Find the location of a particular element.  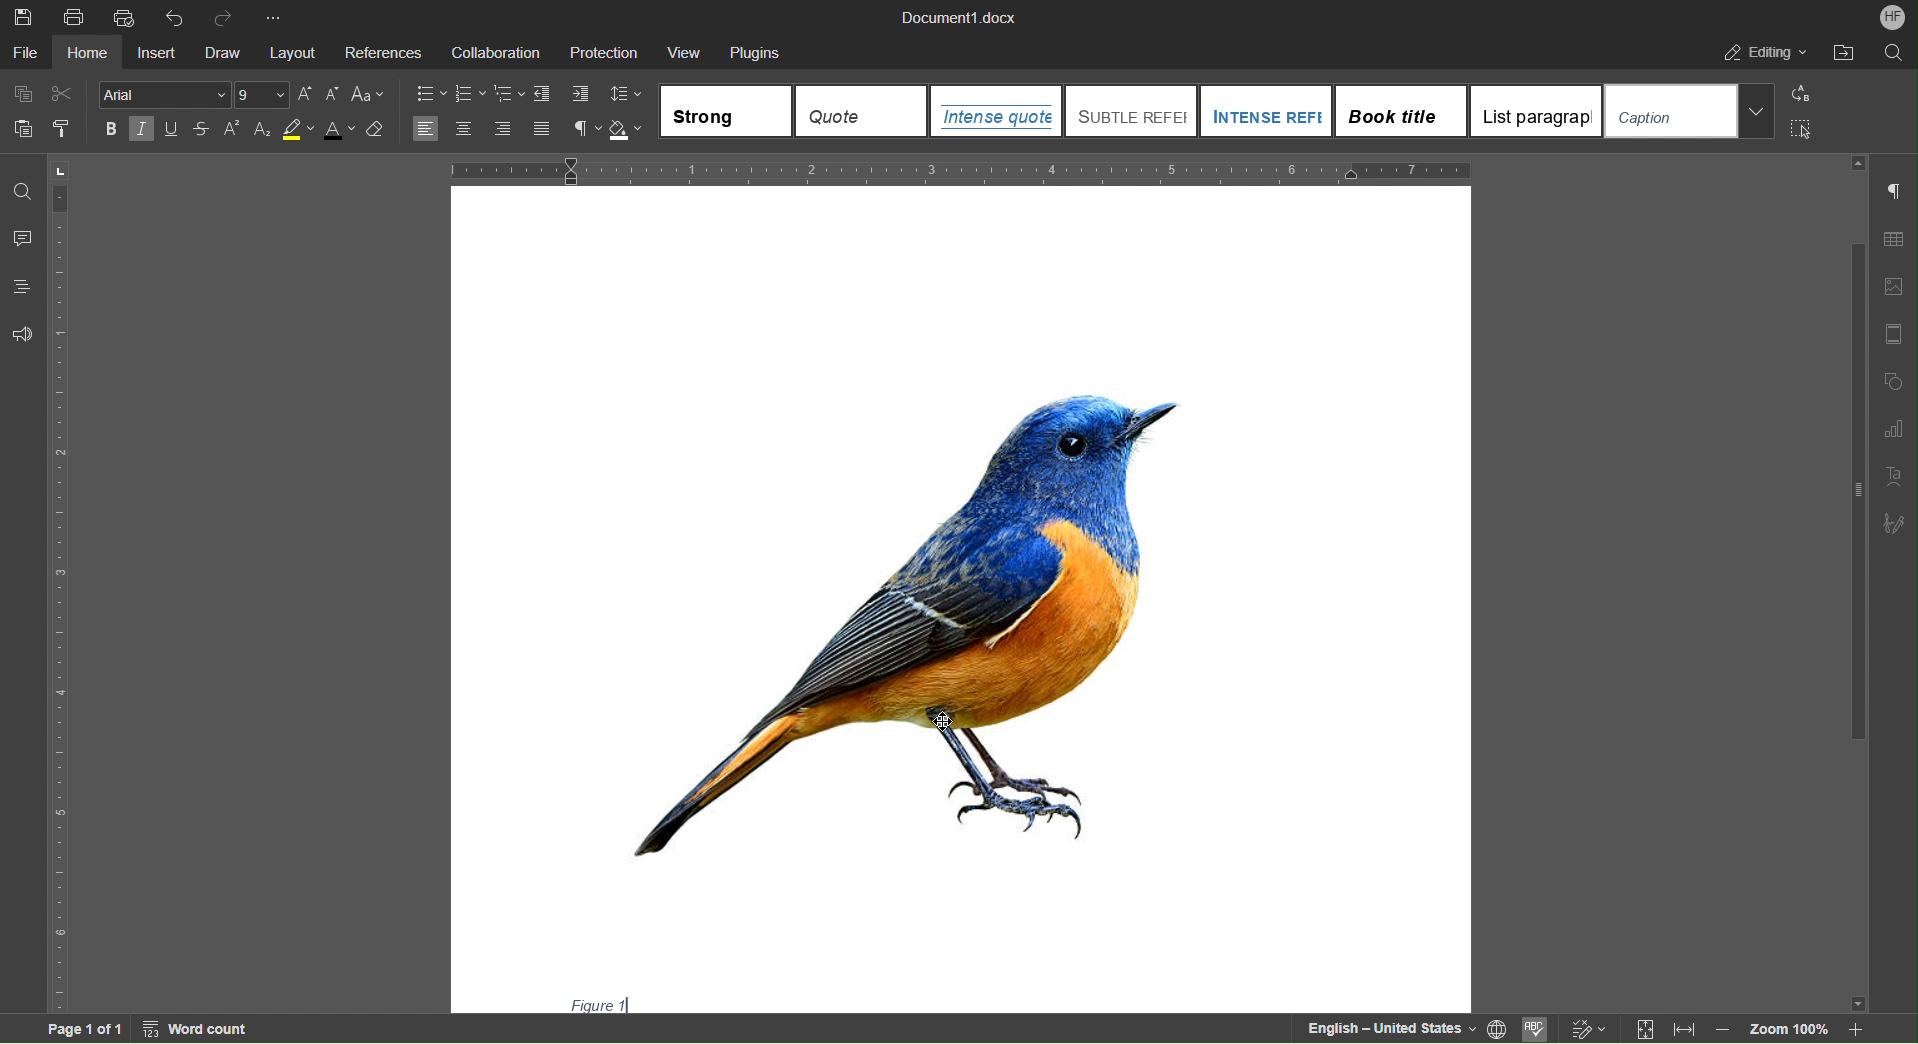

Comments is located at coordinates (23, 239).